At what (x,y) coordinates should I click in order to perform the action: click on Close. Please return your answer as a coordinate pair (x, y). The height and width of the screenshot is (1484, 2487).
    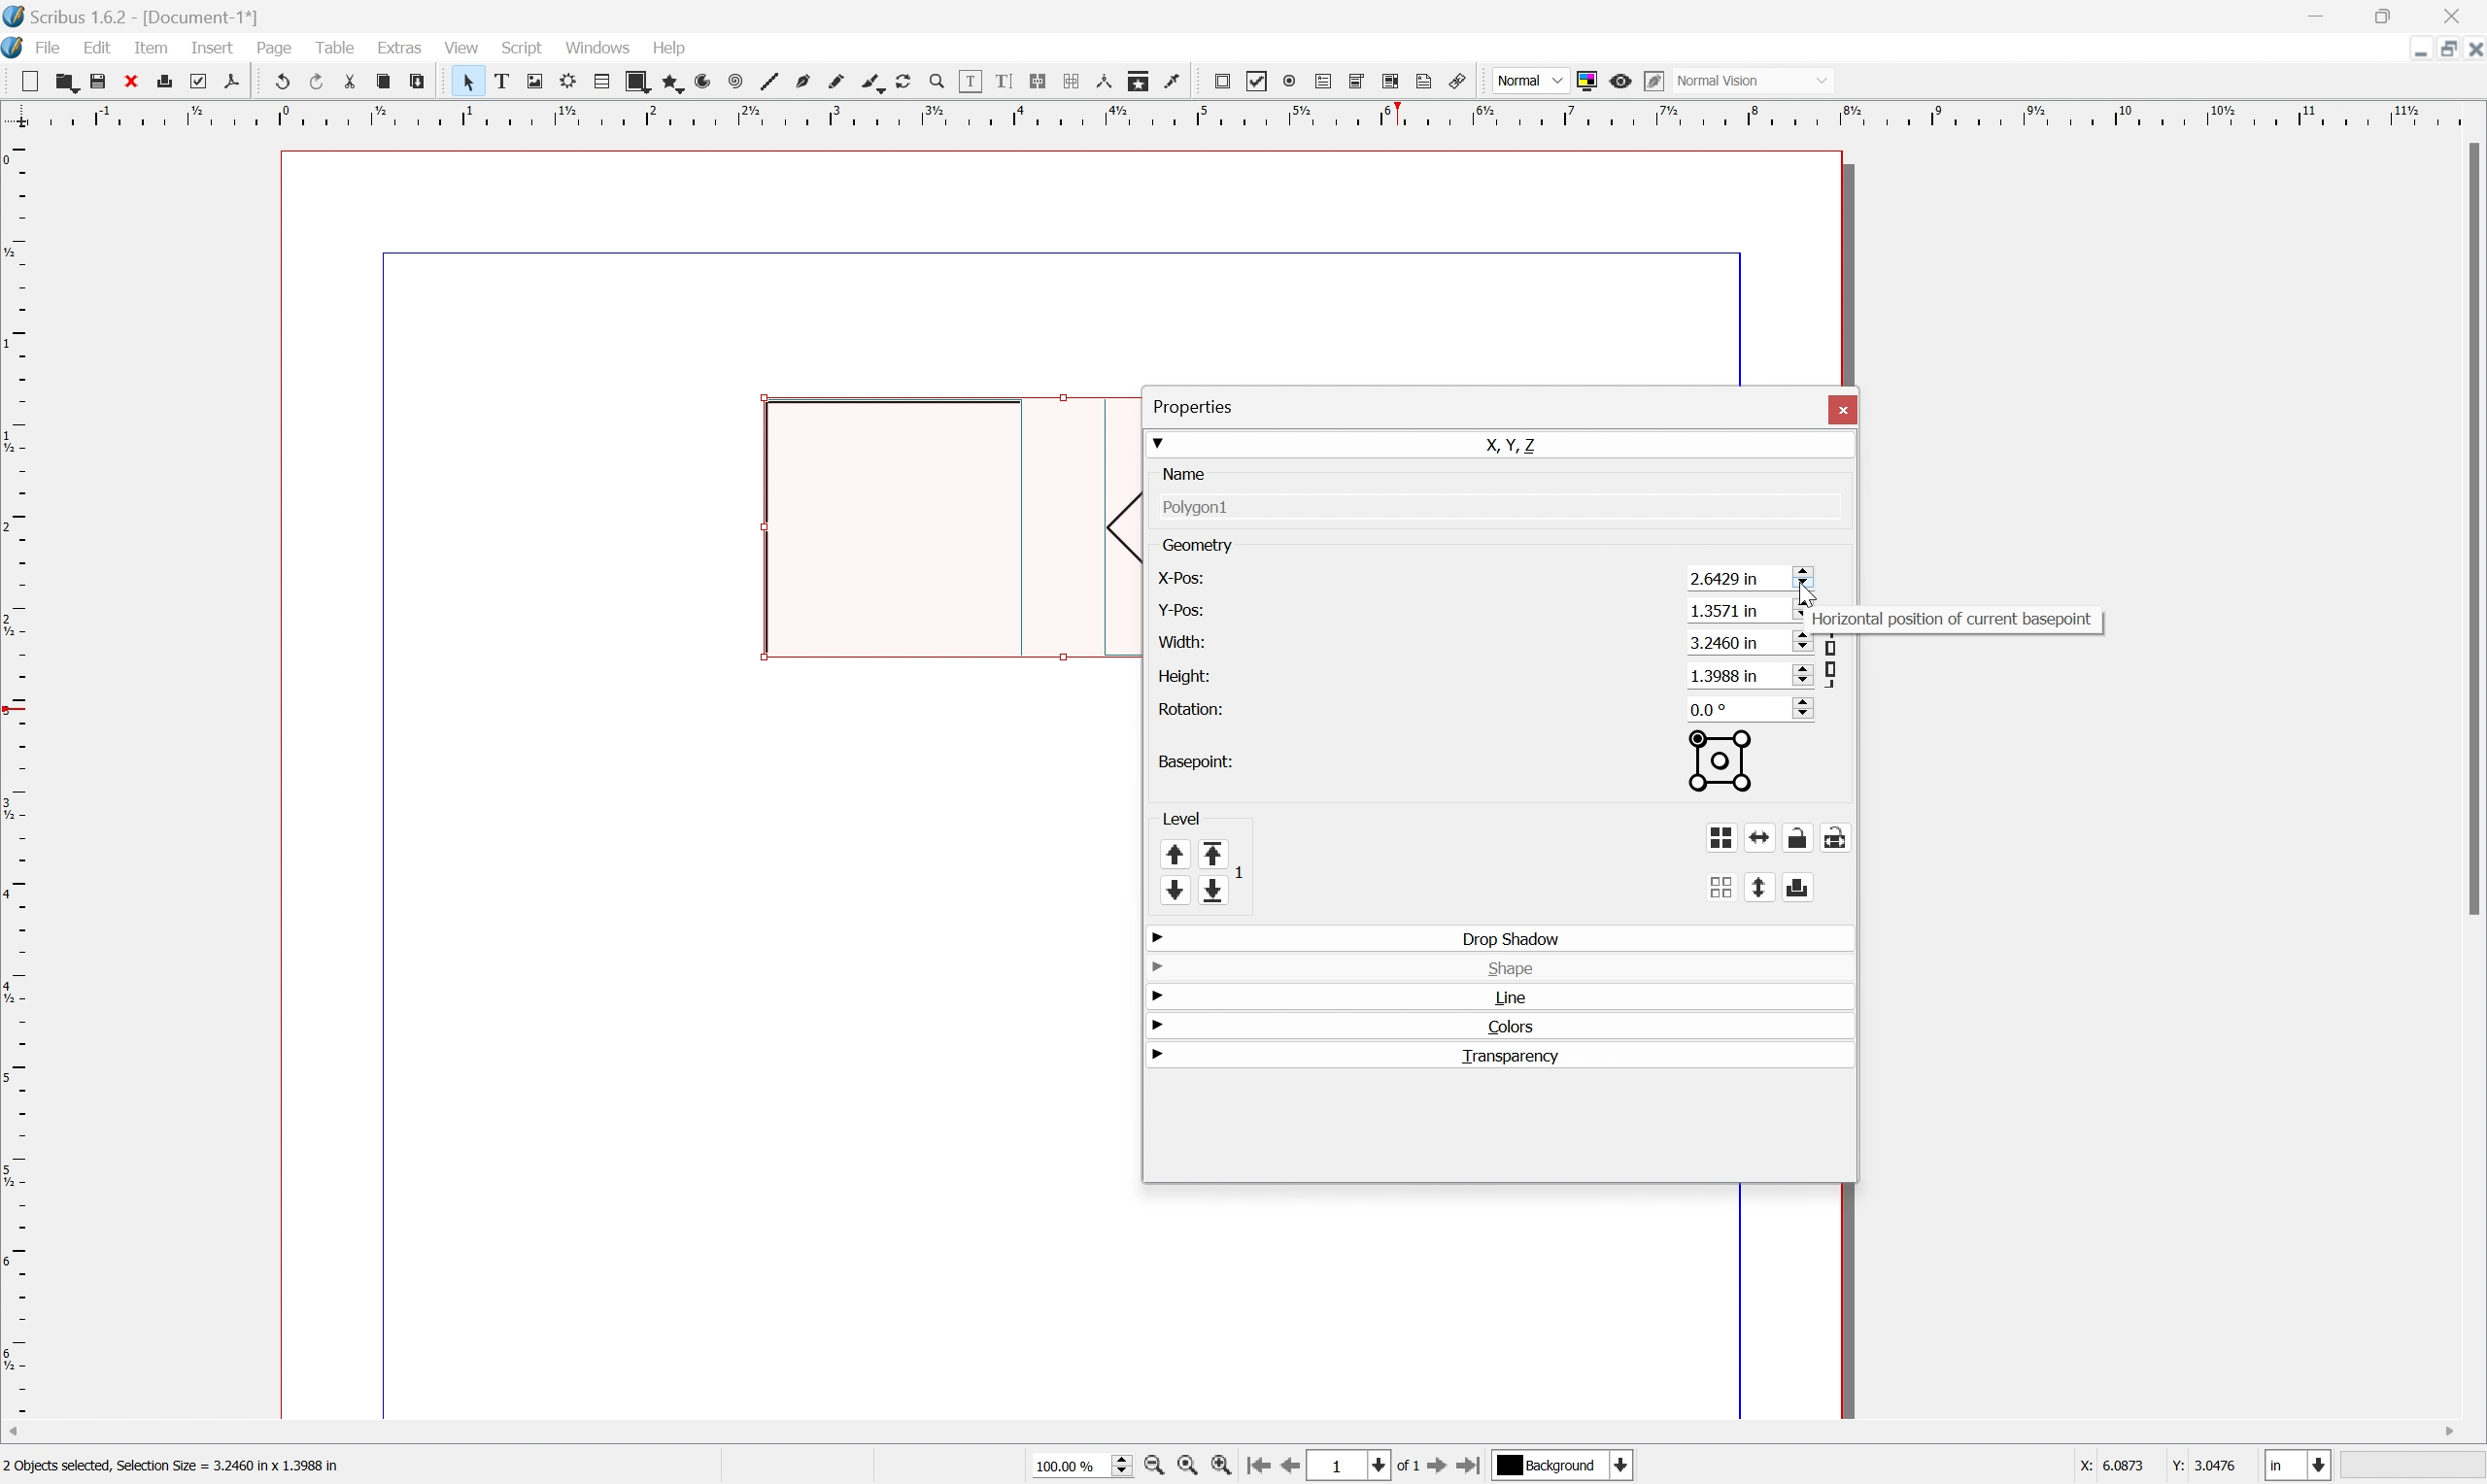
    Looking at the image, I should click on (2459, 14).